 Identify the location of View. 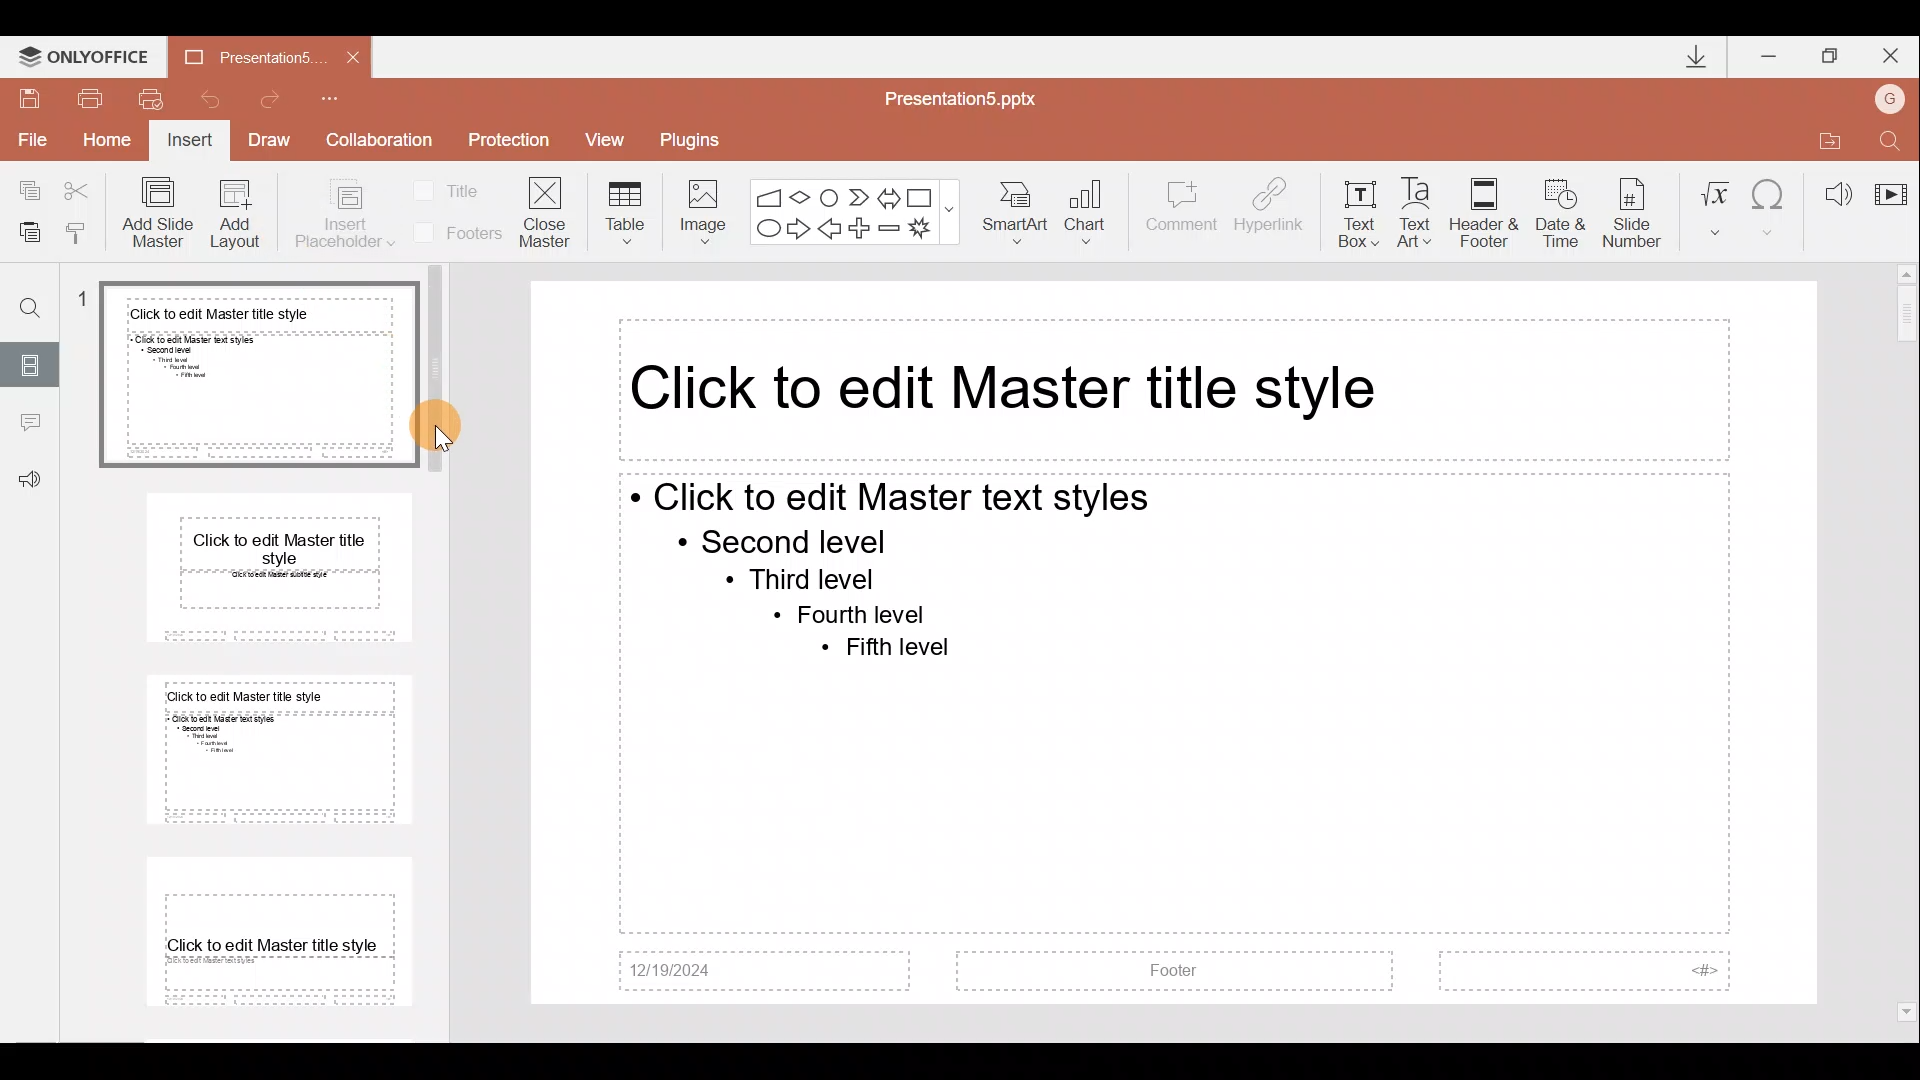
(612, 139).